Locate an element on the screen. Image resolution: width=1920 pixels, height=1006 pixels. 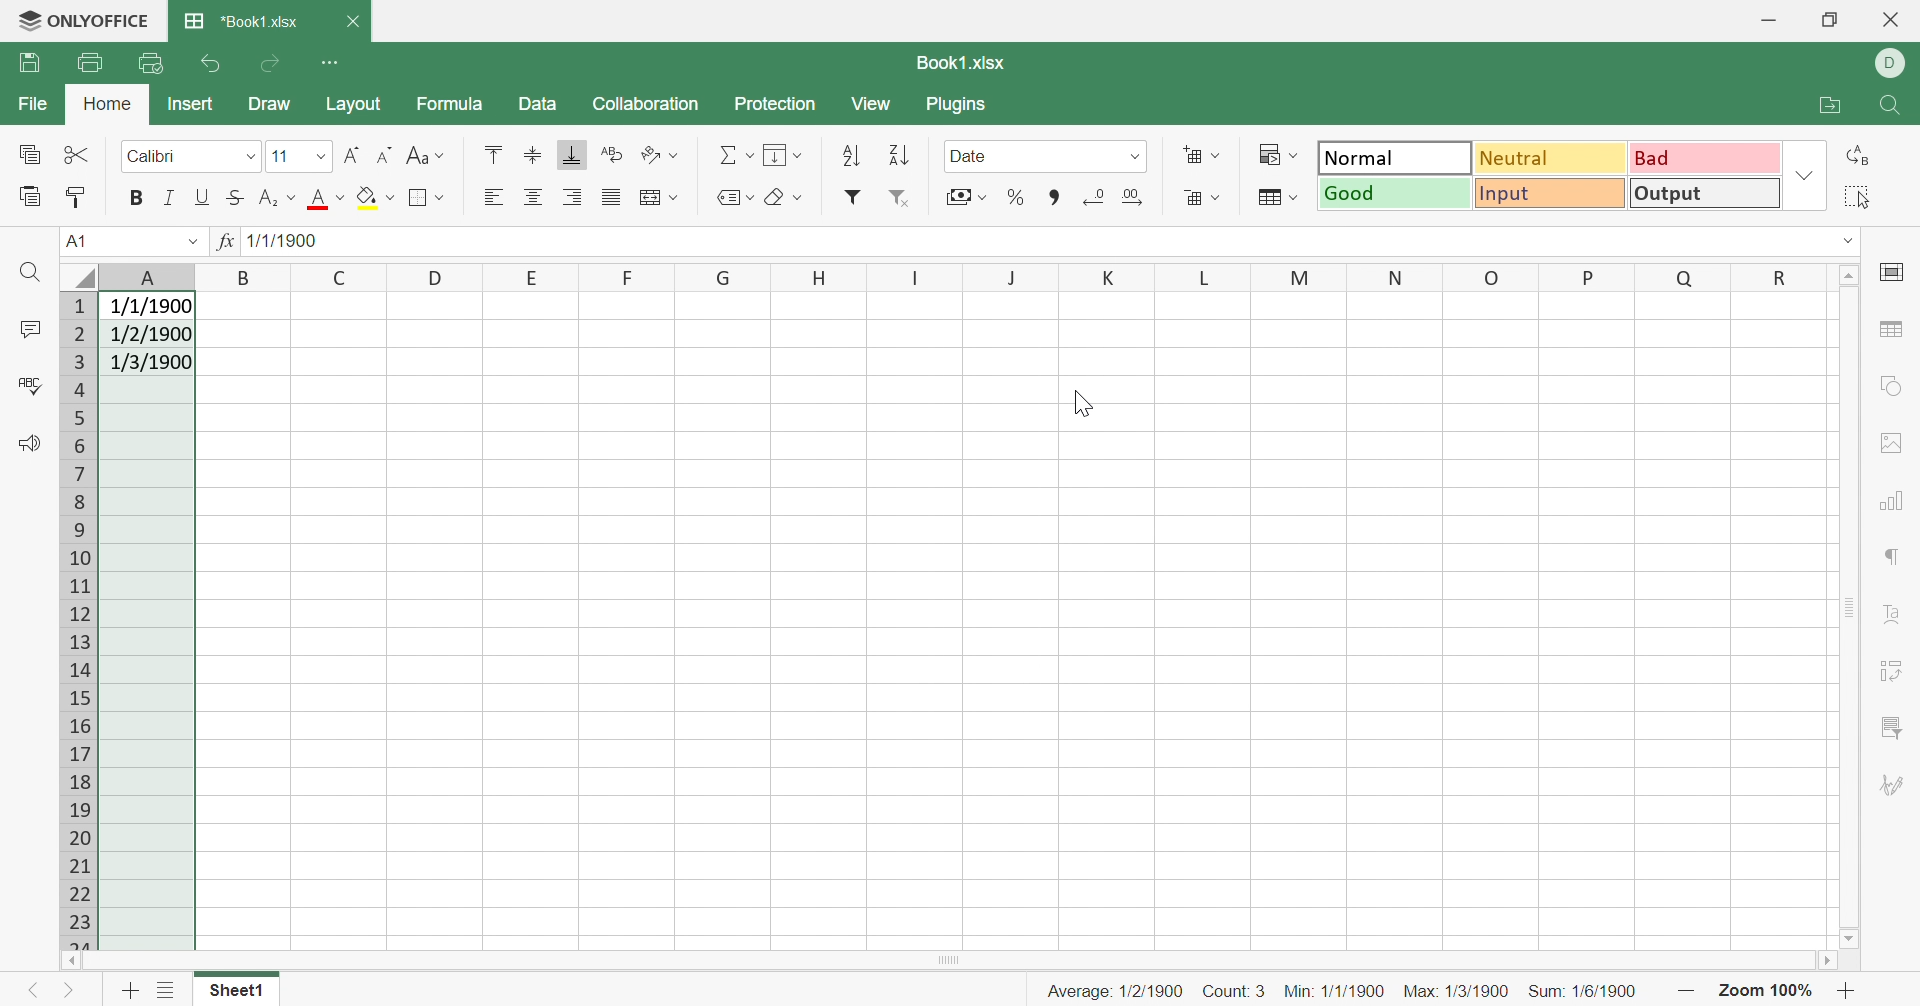
Spell checking is located at coordinates (30, 382).